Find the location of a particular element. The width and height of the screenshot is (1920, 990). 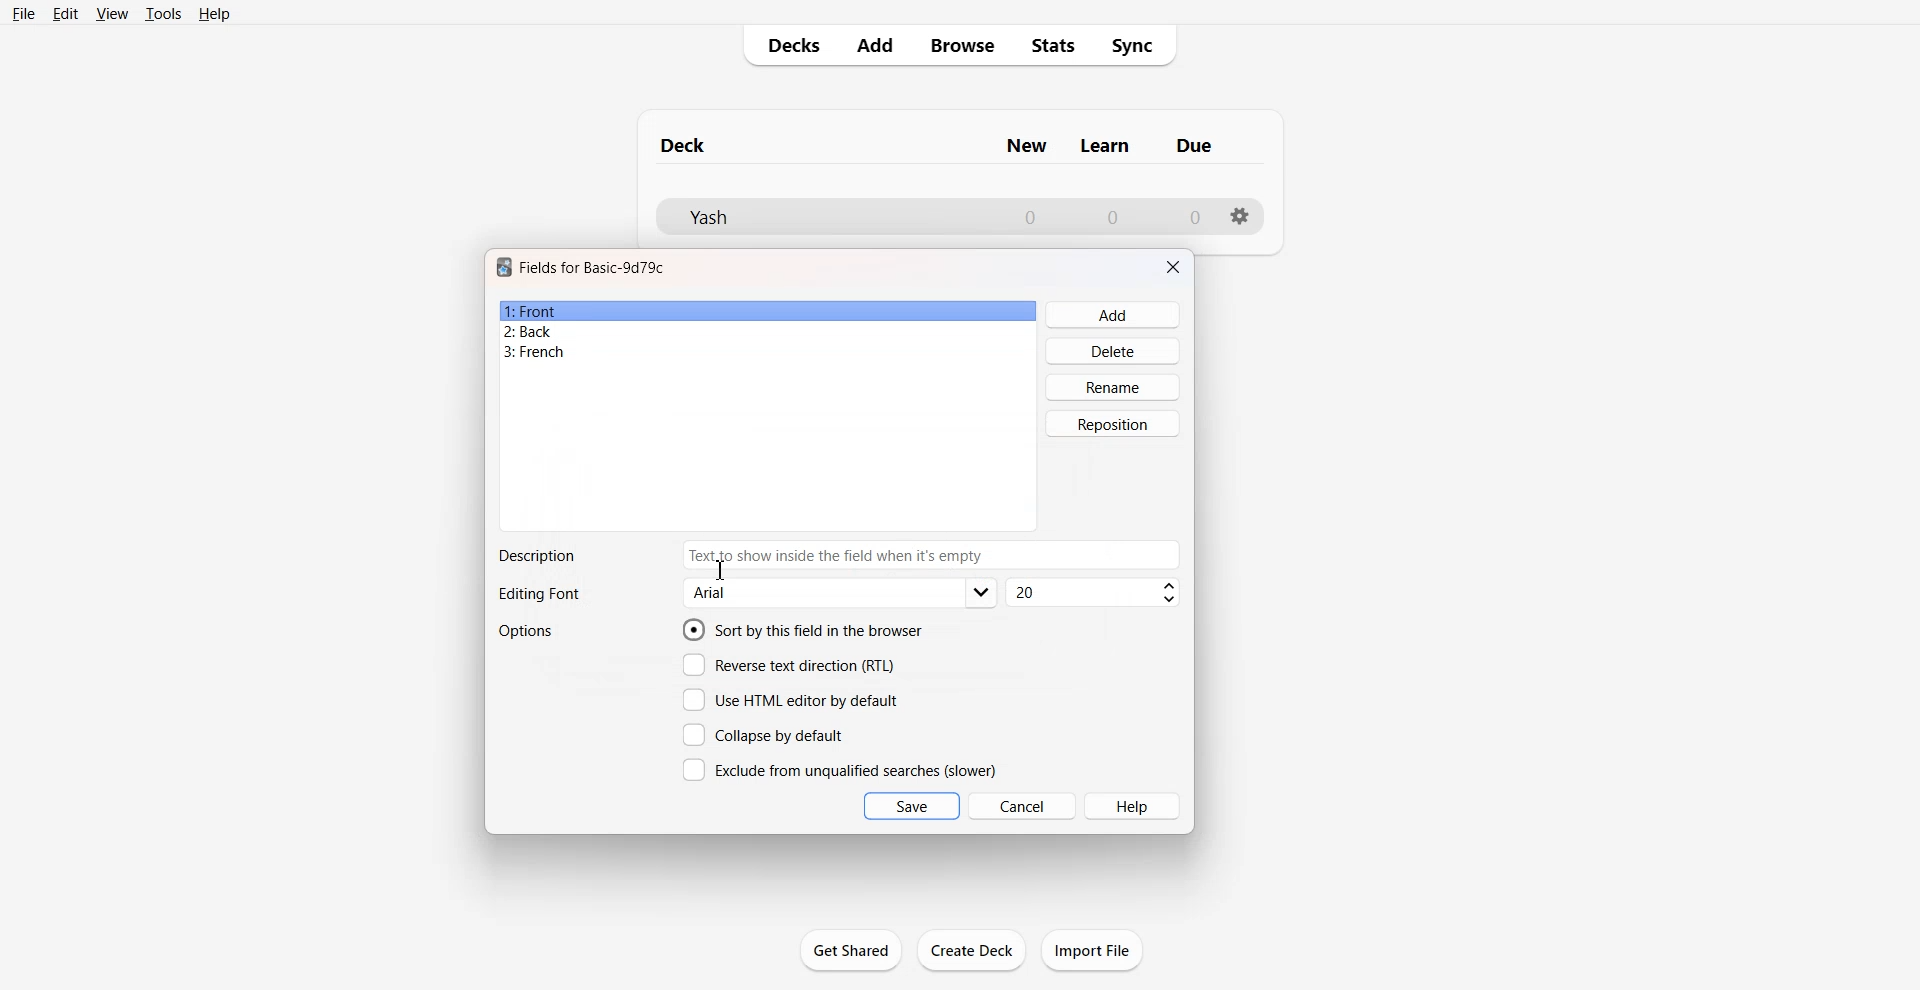

French is located at coordinates (768, 352).